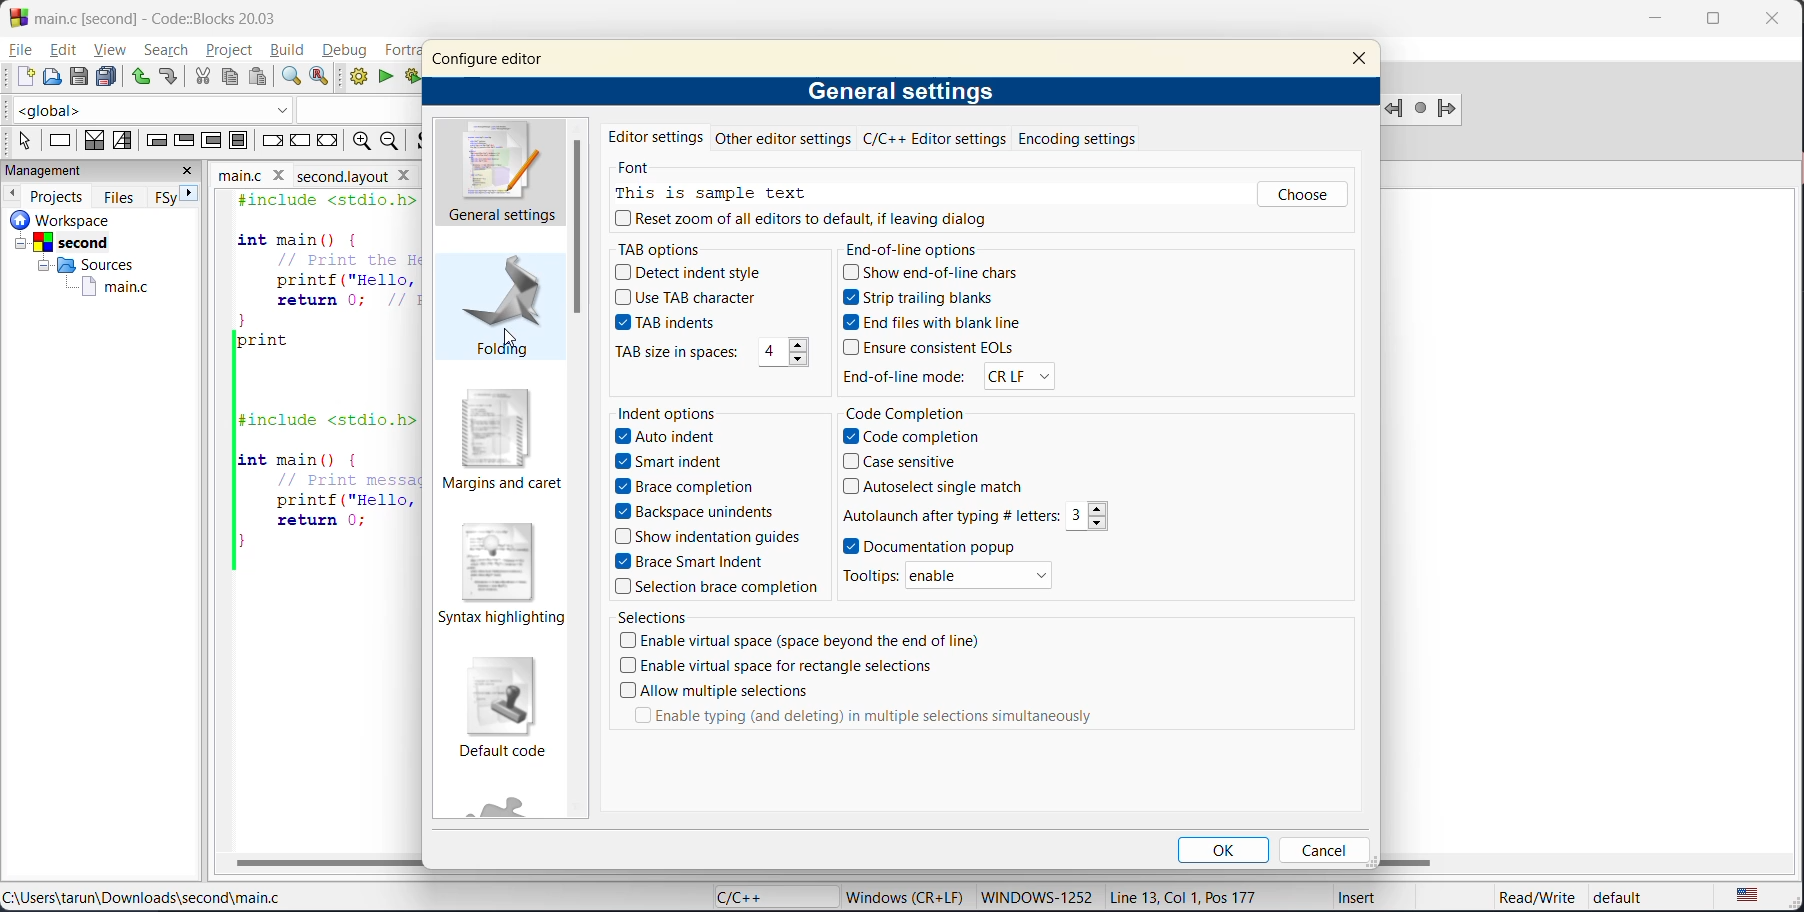  I want to click on syntax highlighting, so click(506, 574).